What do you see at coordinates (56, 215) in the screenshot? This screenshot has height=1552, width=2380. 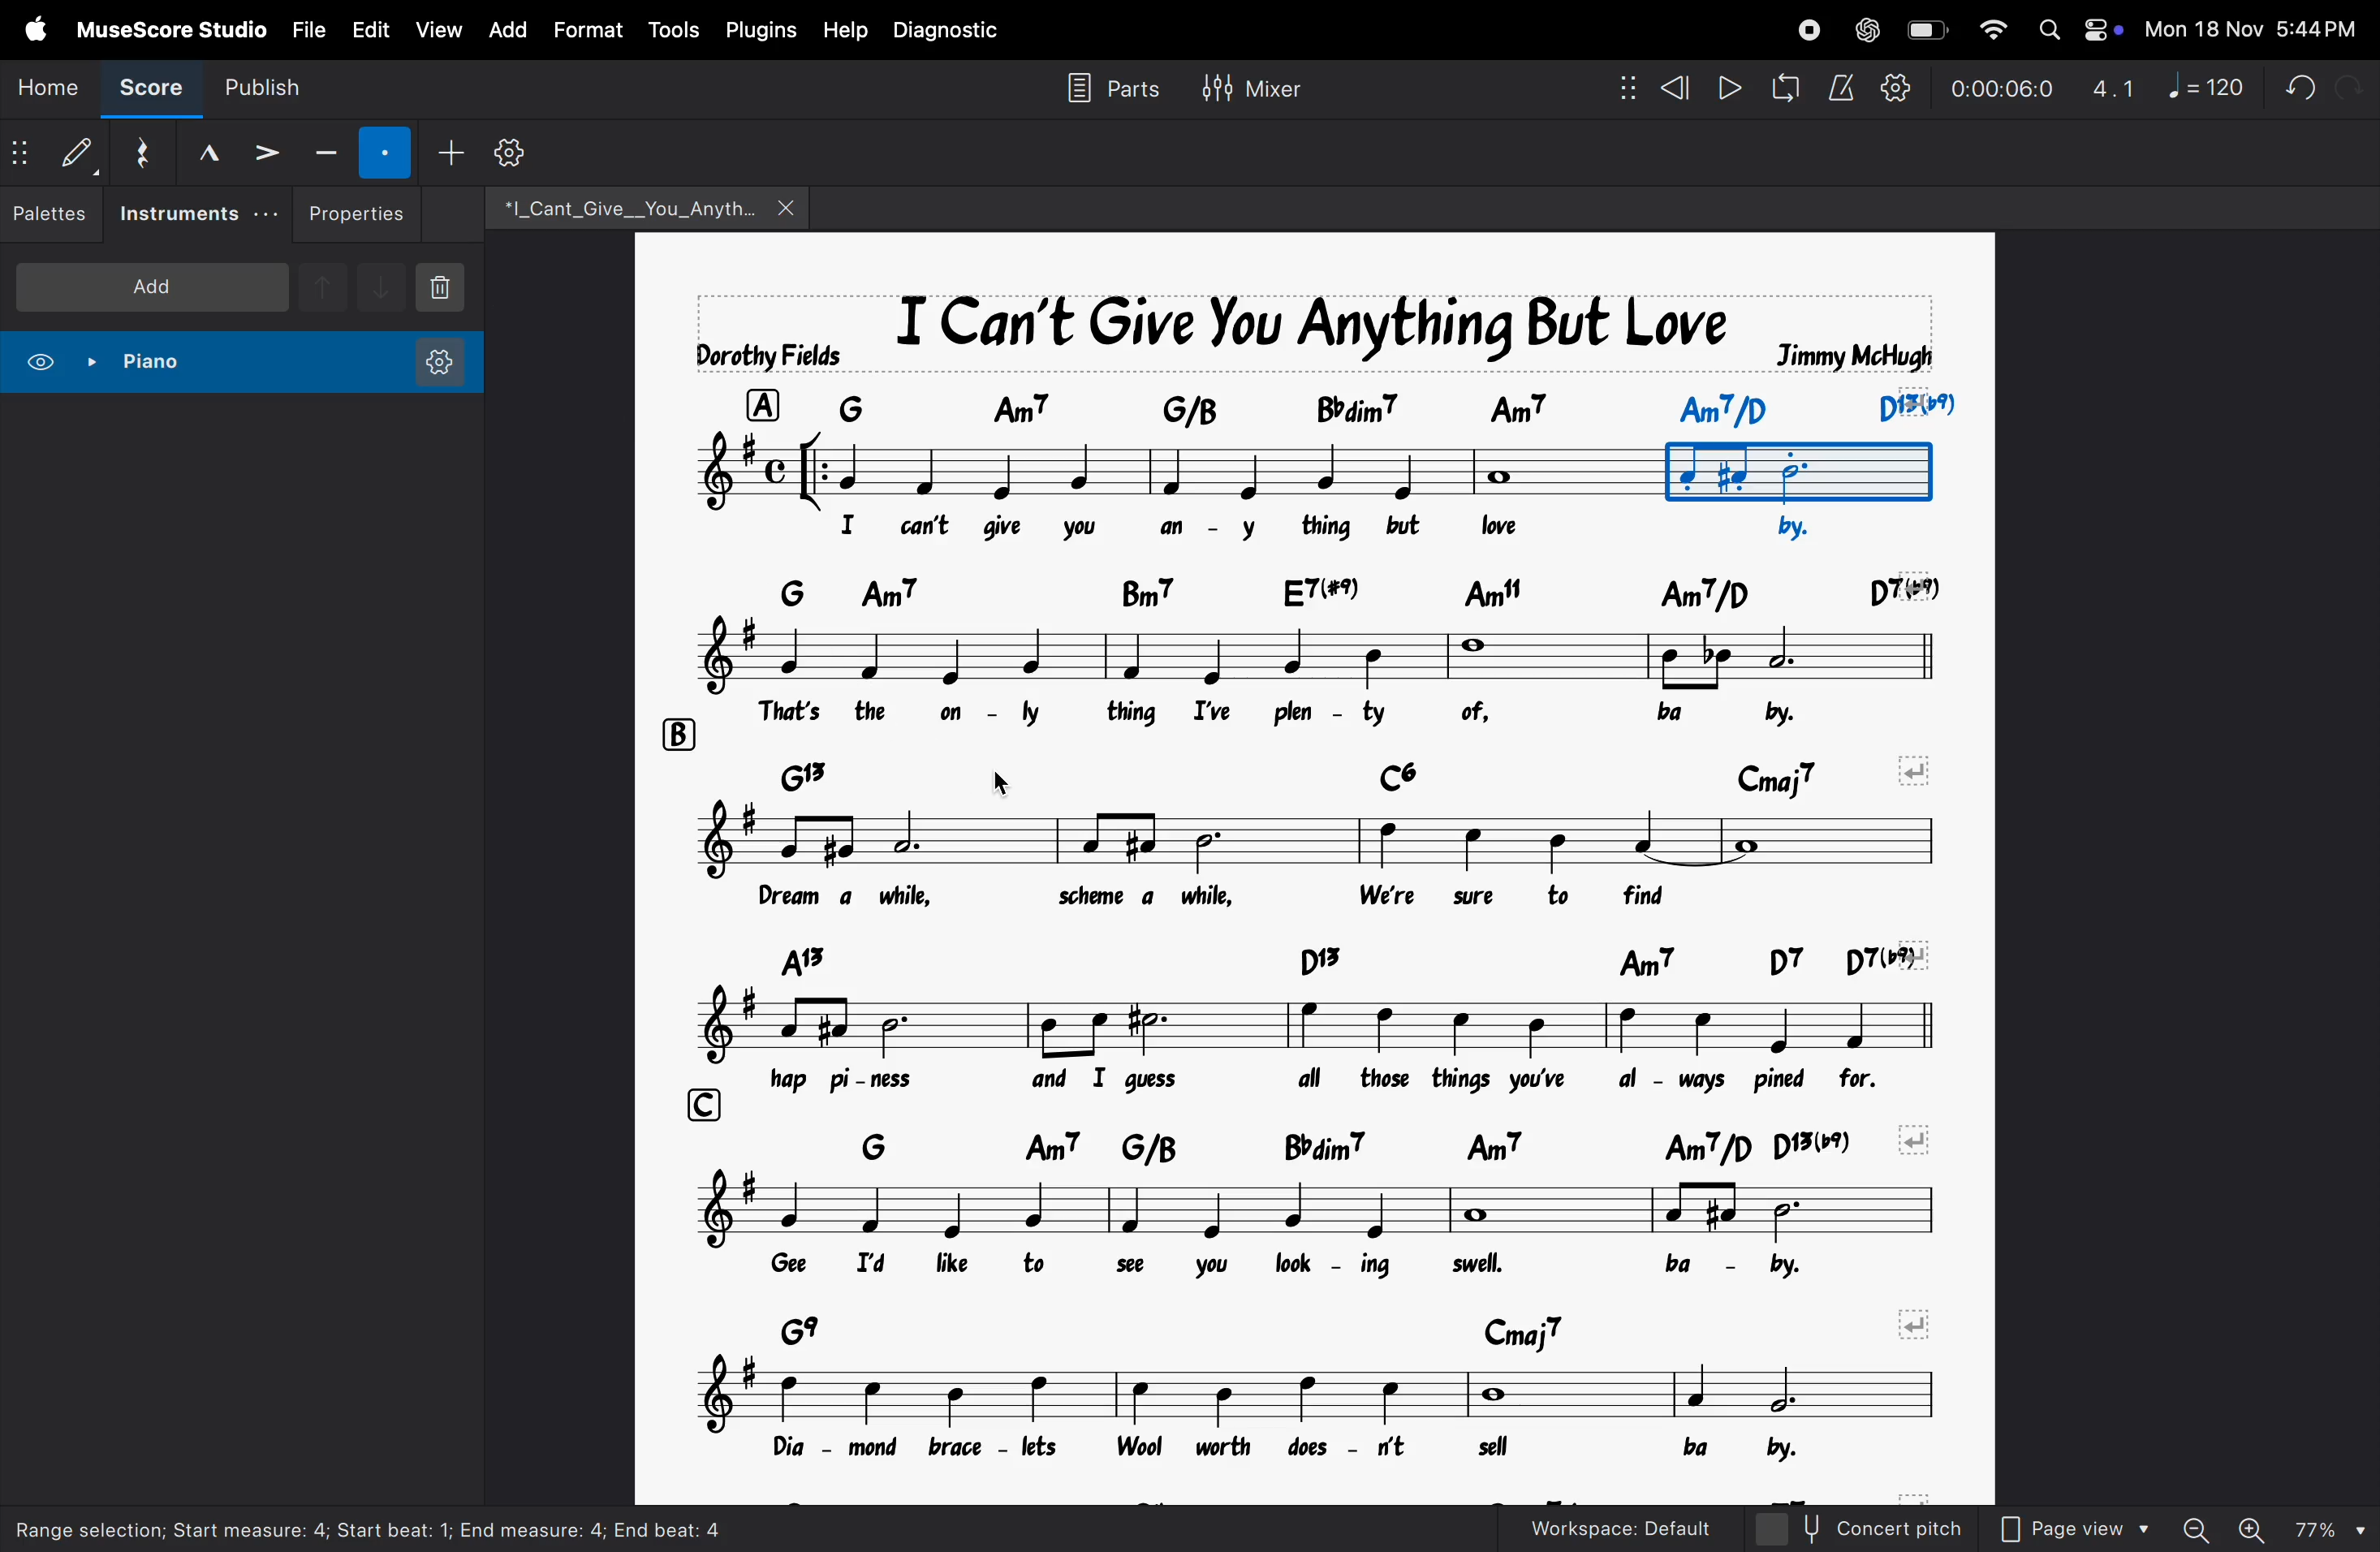 I see `palettes` at bounding box center [56, 215].